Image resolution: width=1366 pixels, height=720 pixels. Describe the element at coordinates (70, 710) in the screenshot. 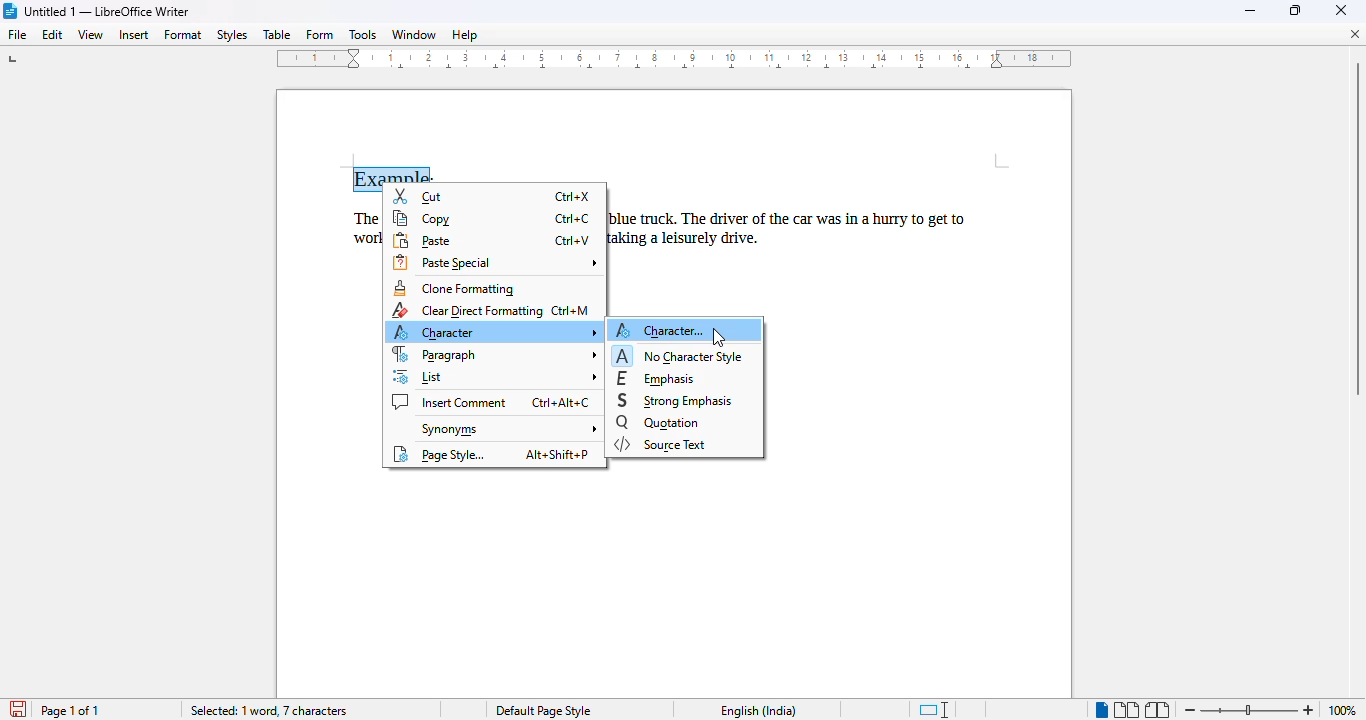

I see `page 1 of 1` at that location.